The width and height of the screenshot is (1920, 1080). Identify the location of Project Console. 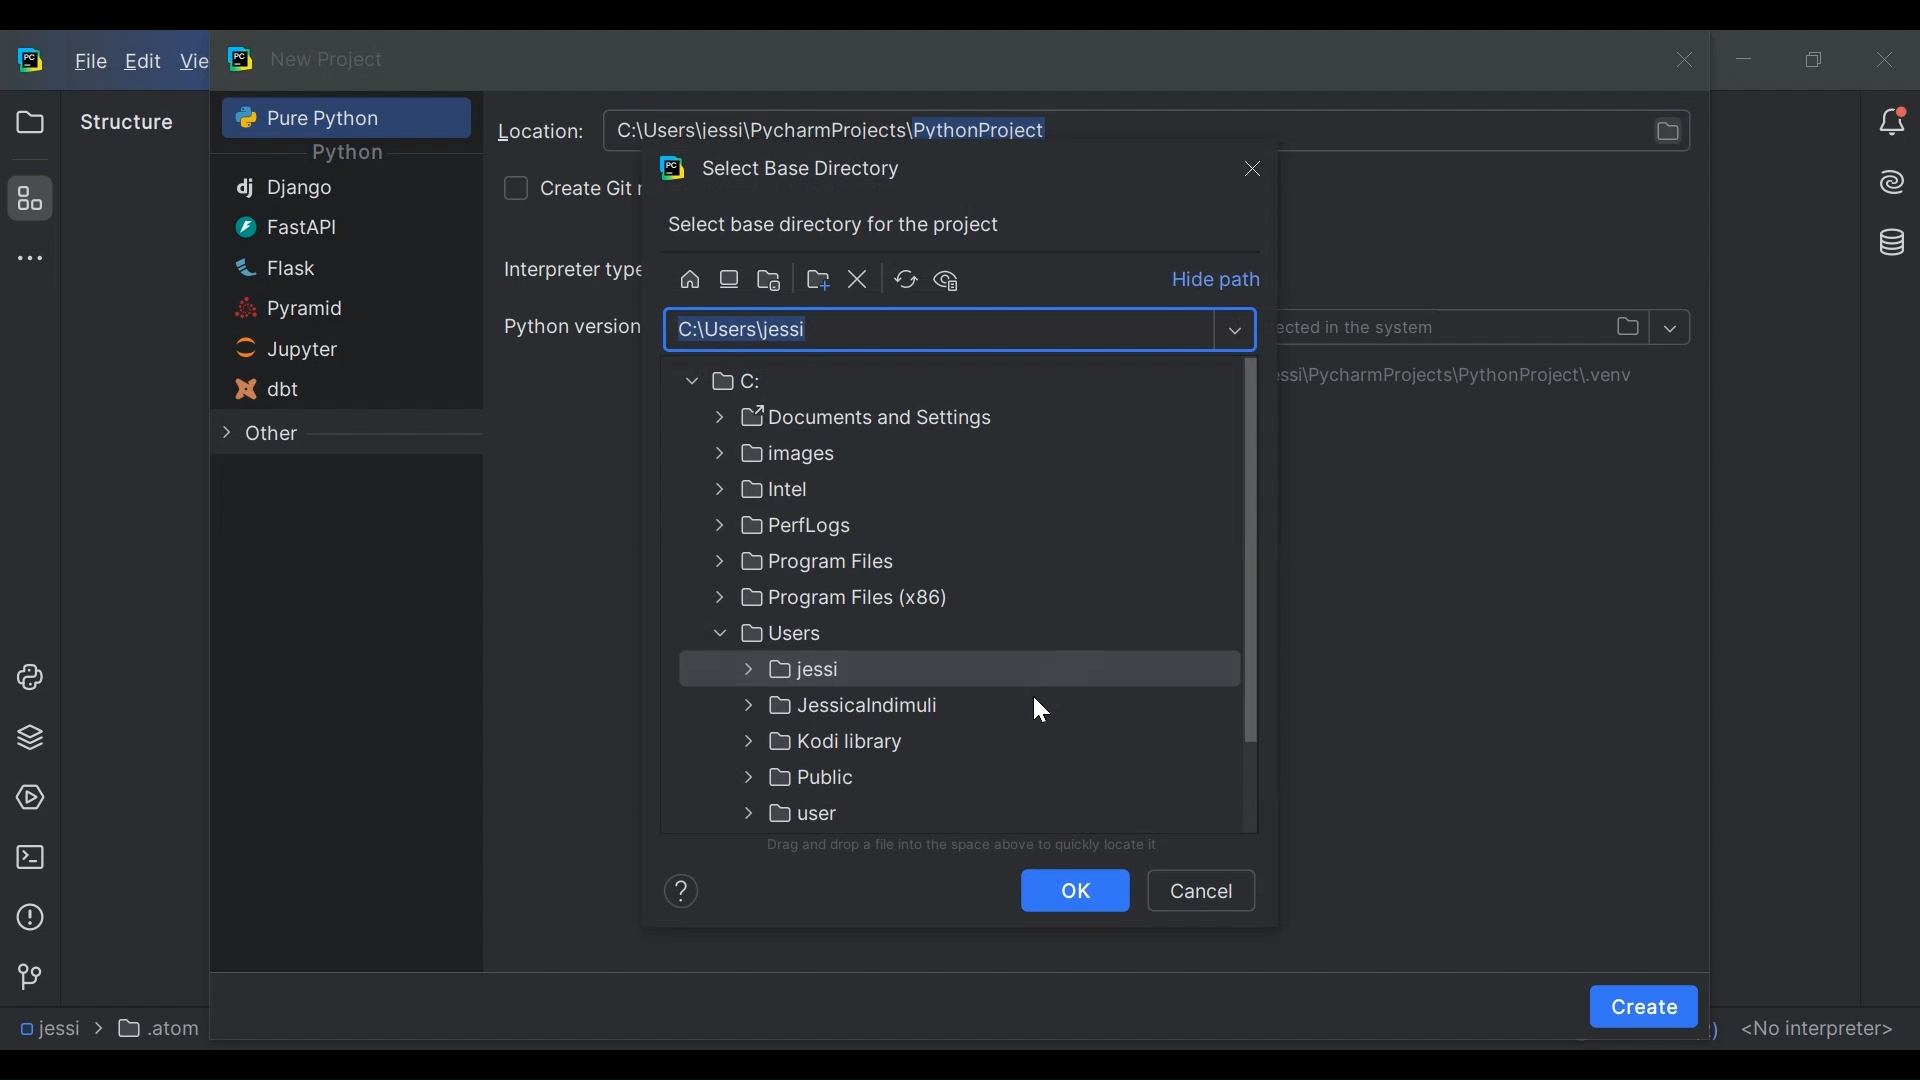
(26, 678).